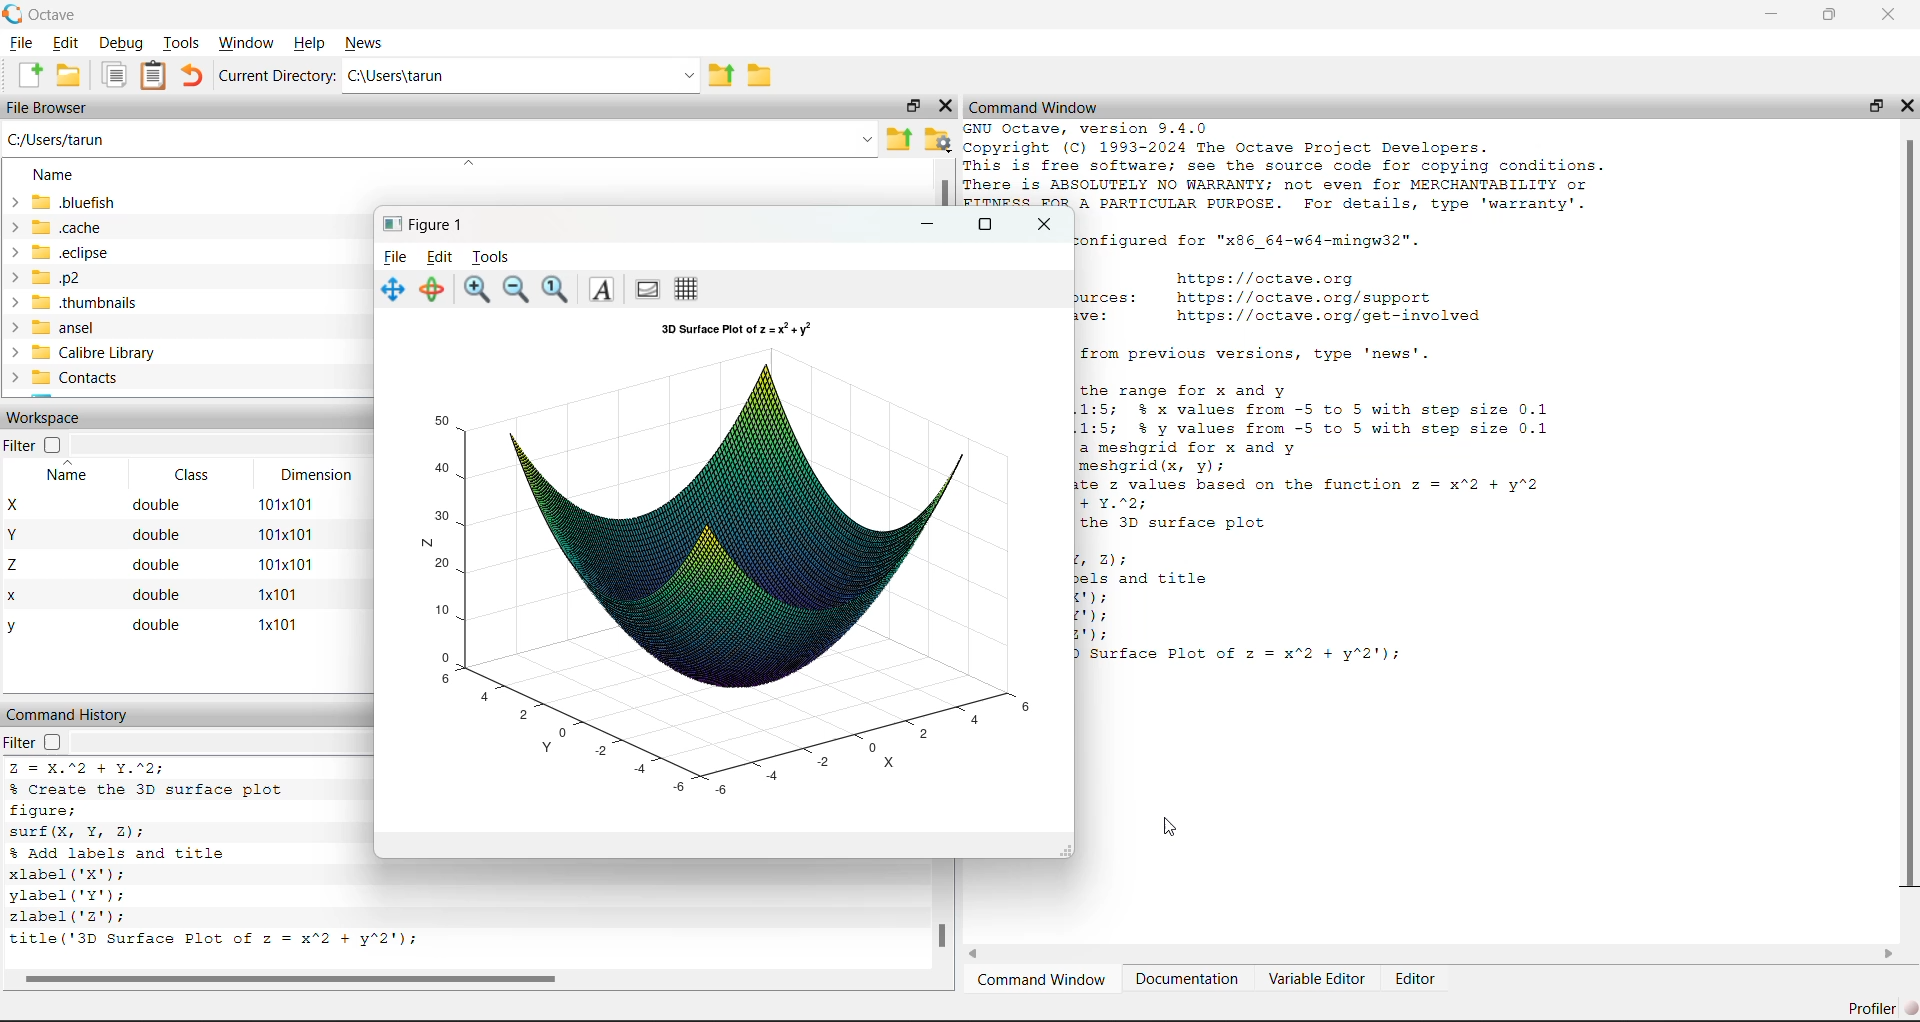  I want to click on eclipse, so click(61, 253).